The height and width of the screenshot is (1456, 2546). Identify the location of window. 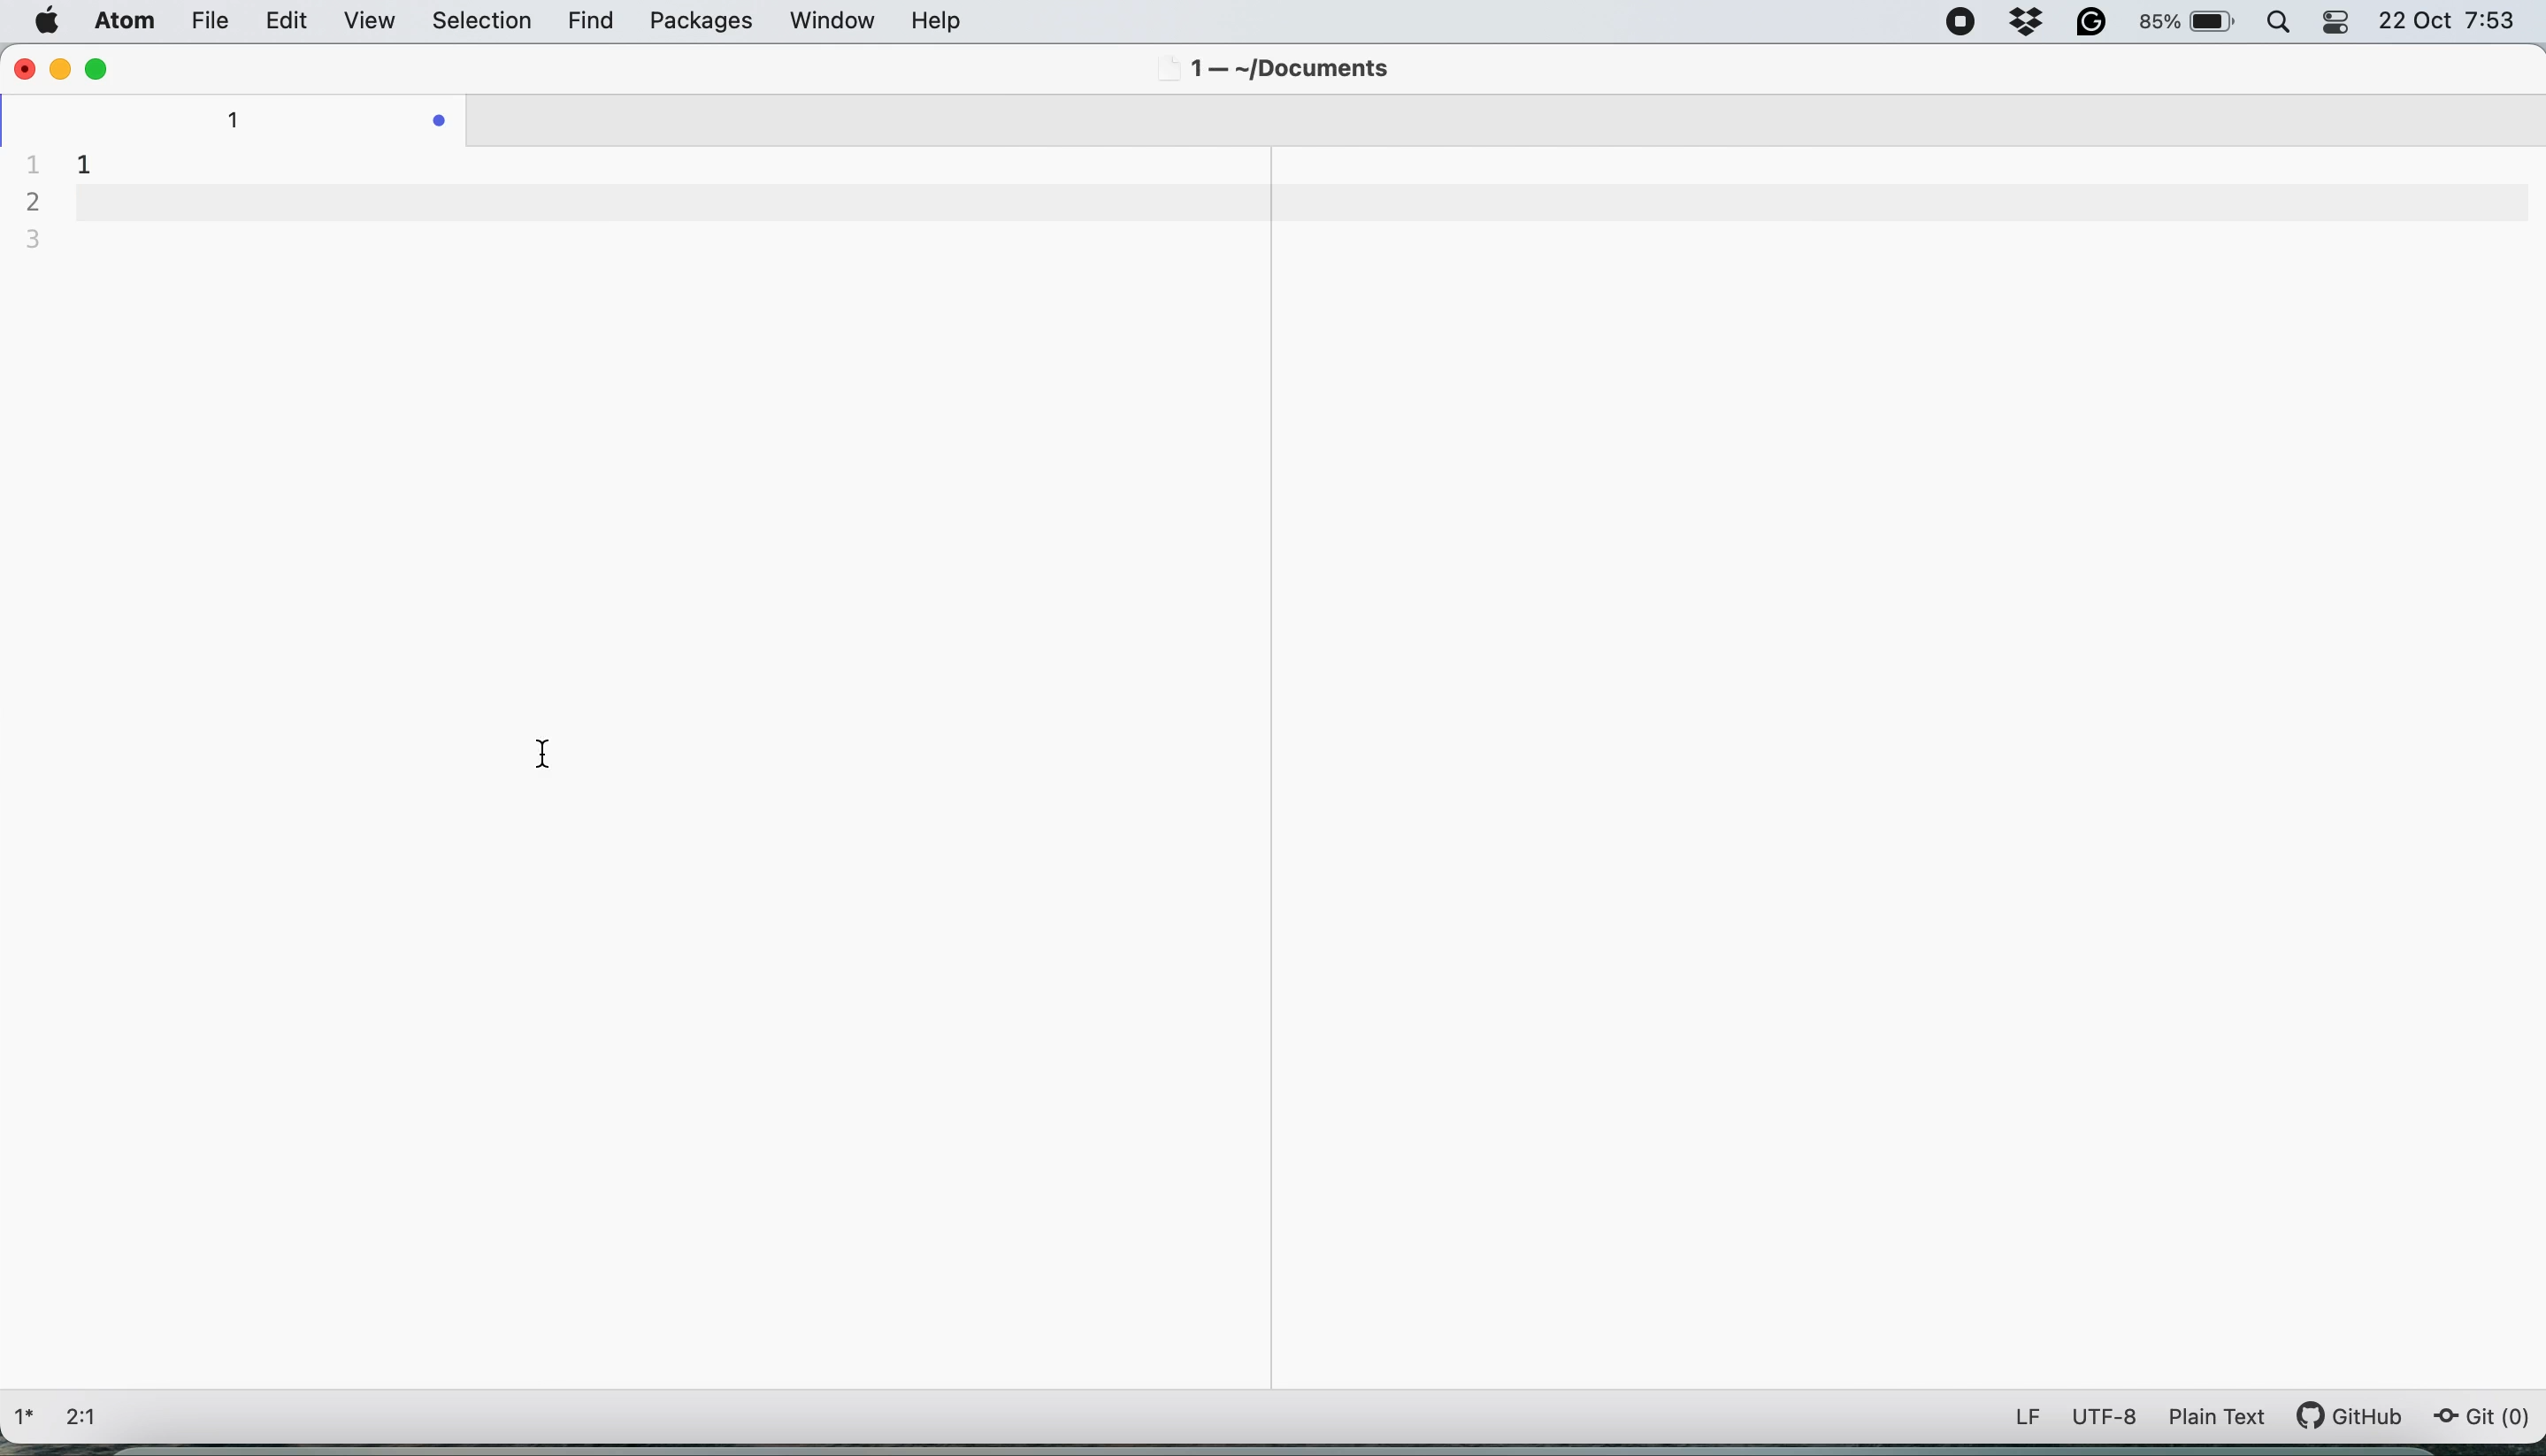
(830, 20).